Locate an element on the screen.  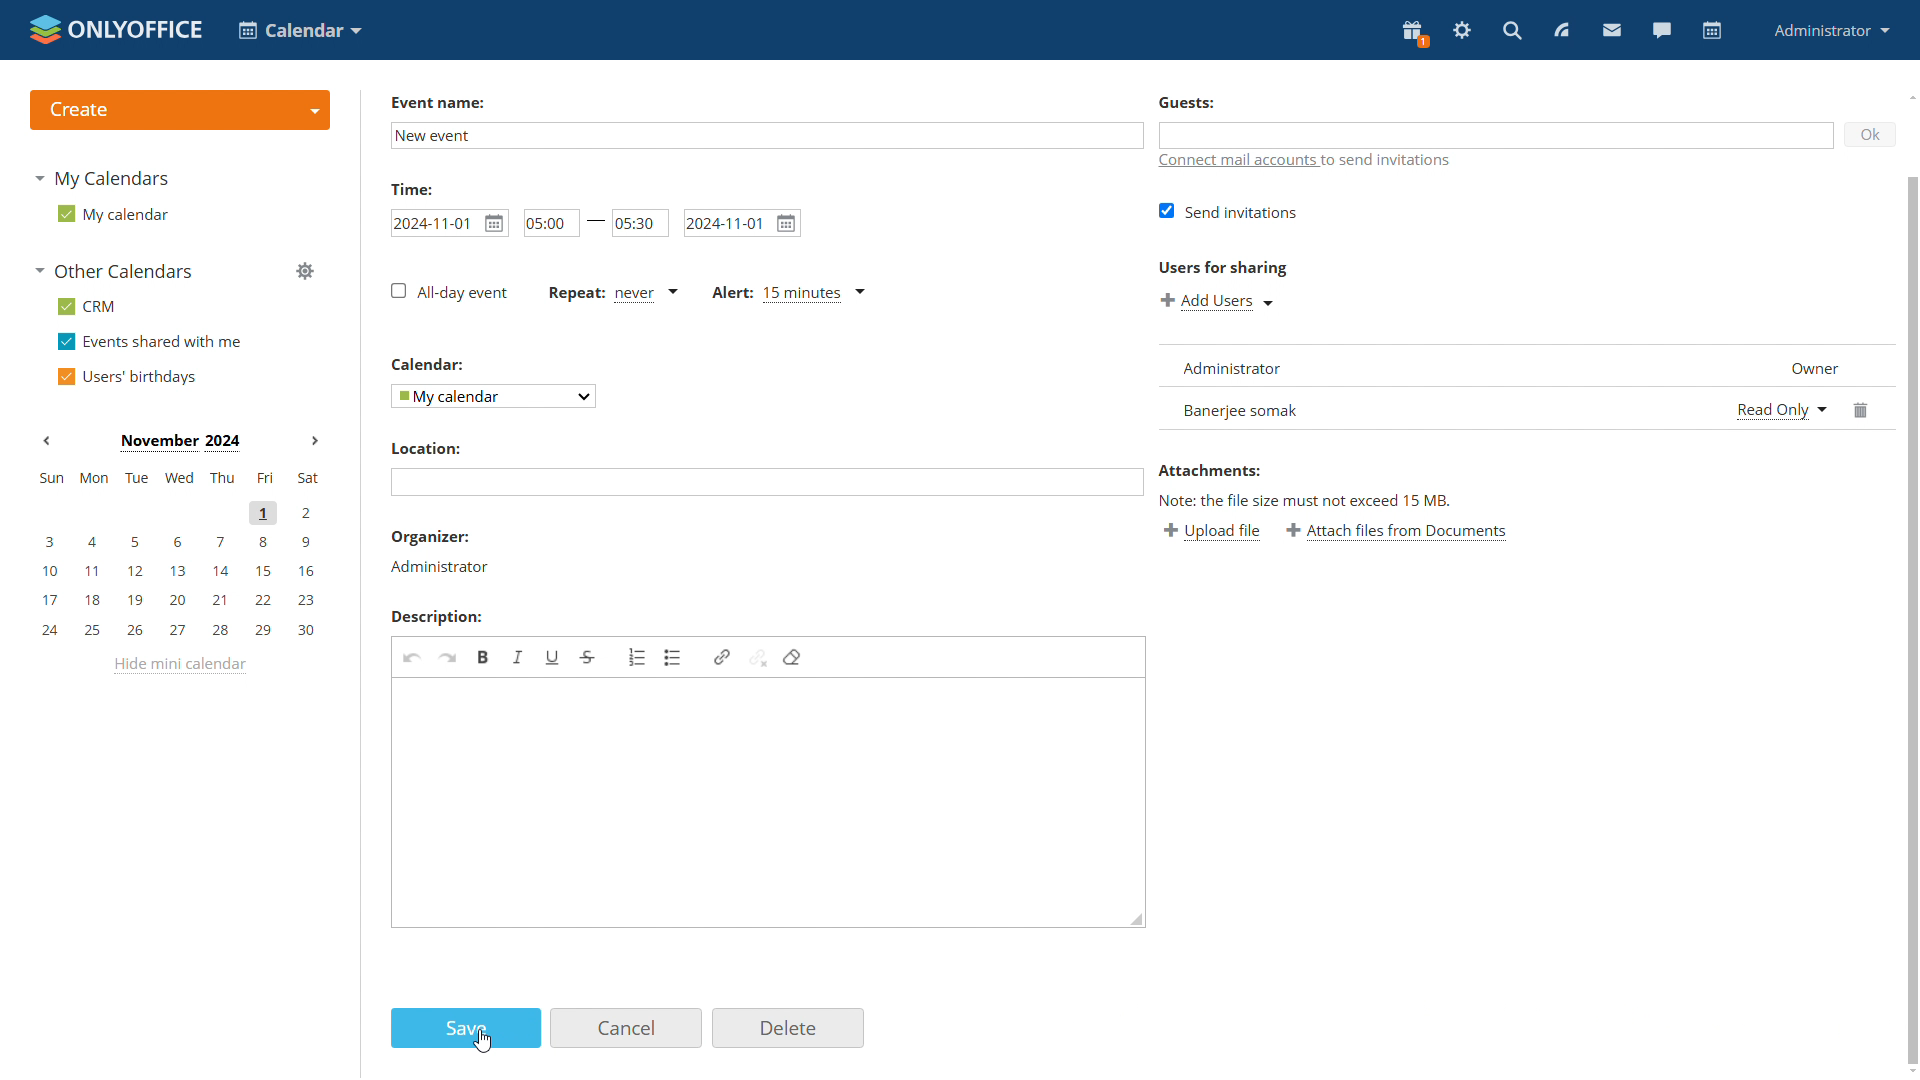
Remove format is located at coordinates (793, 659).